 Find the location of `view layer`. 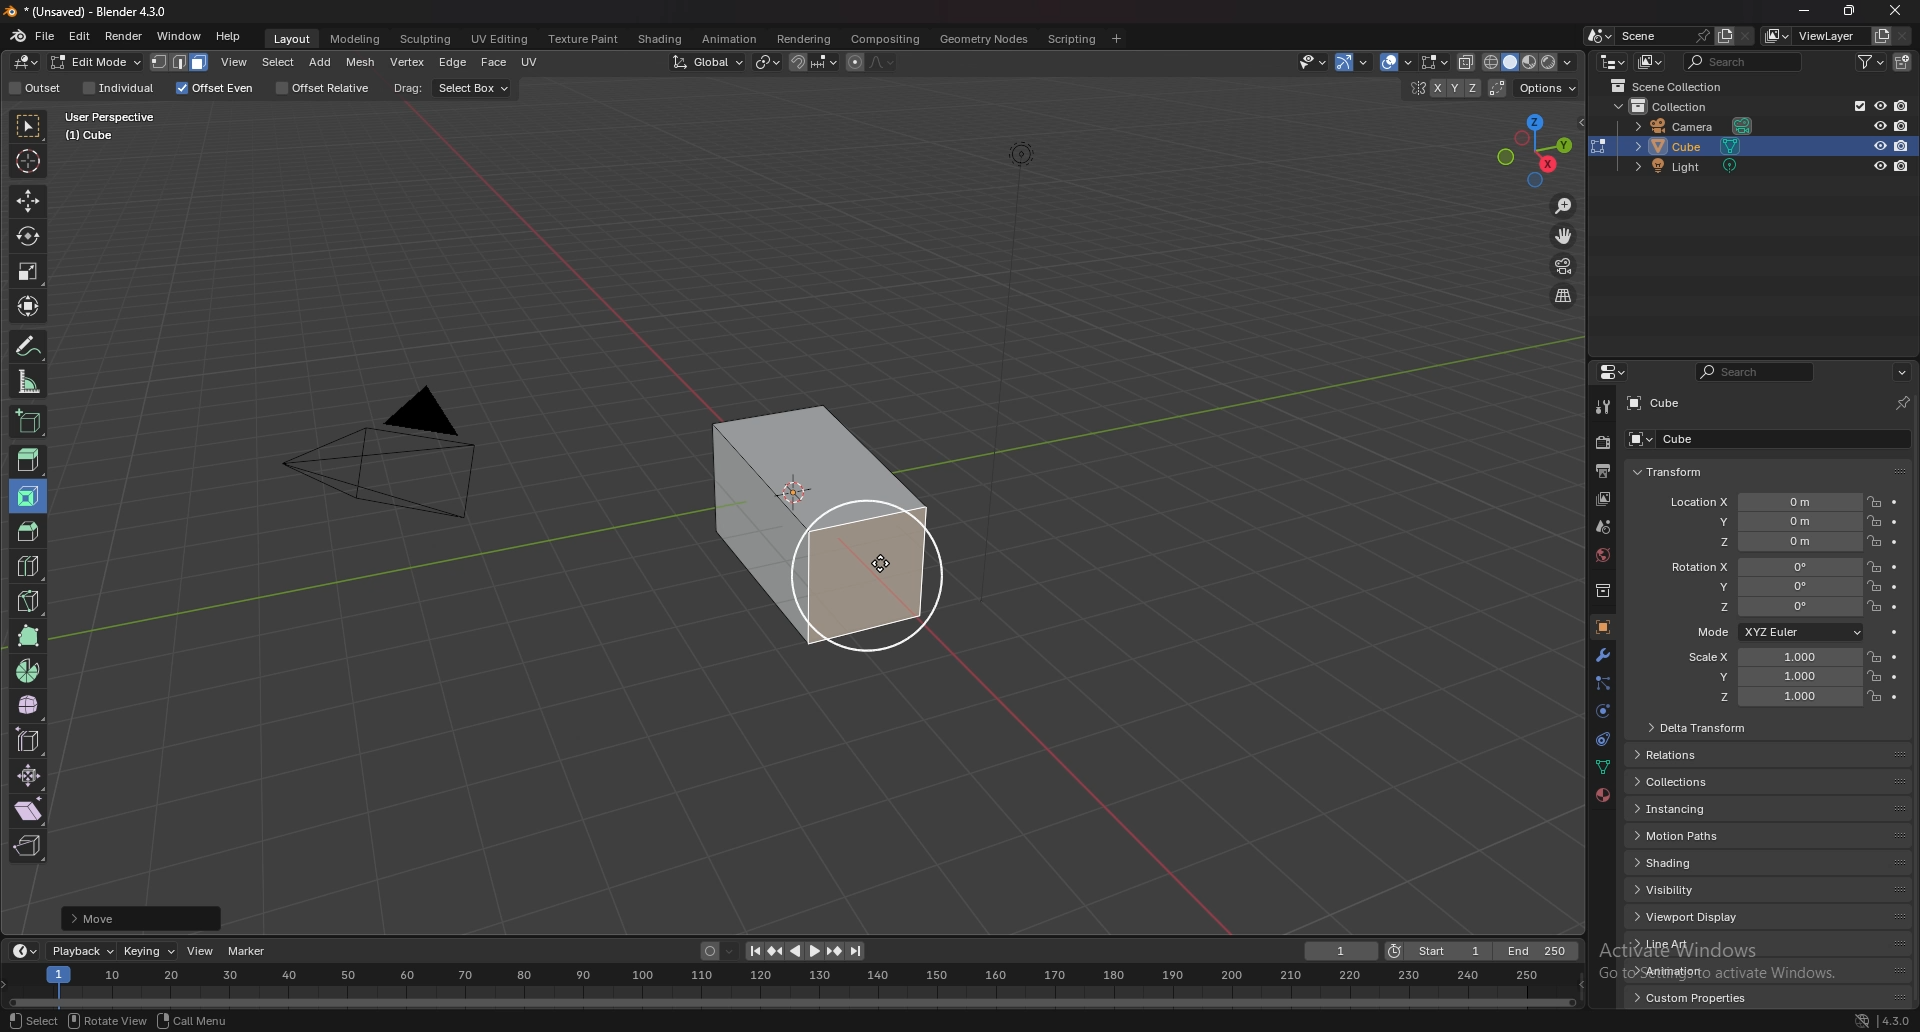

view layer is located at coordinates (1810, 35).